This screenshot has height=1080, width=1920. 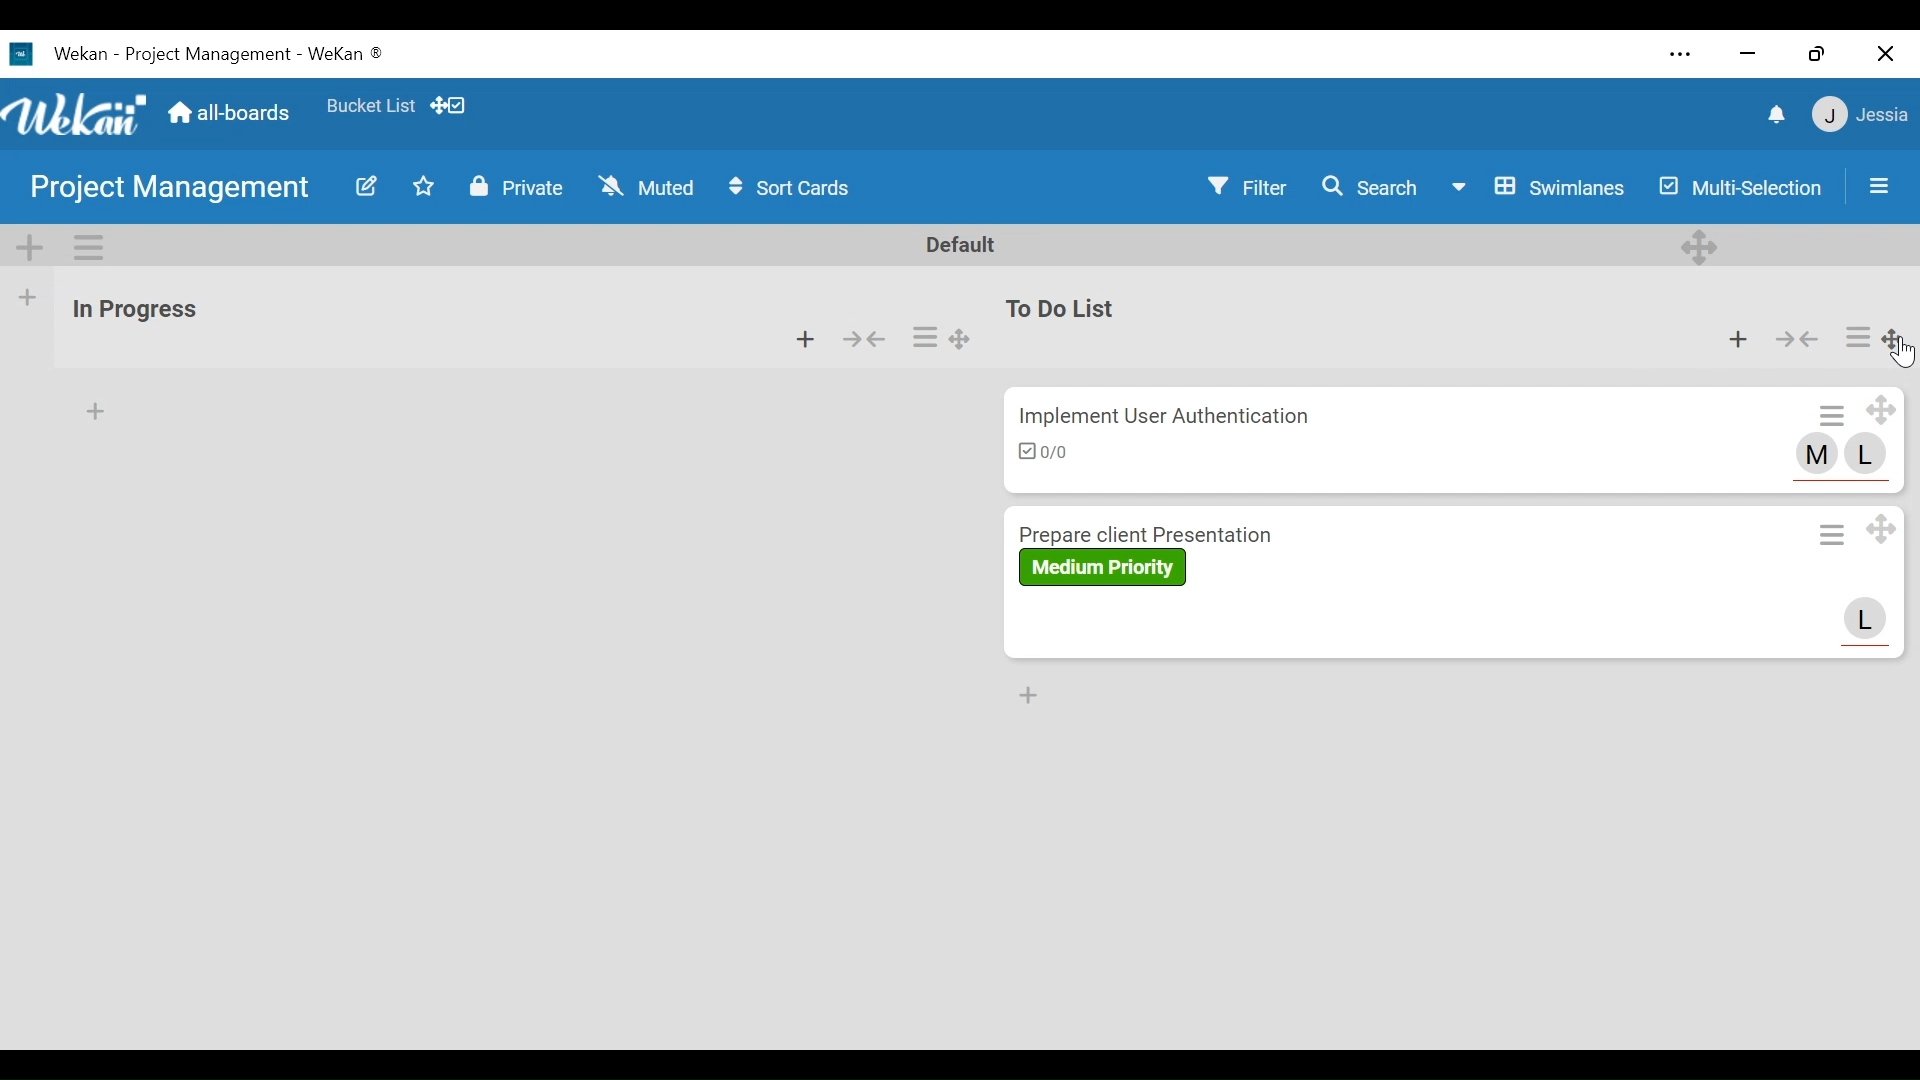 I want to click on Desktop drag handles, so click(x=1700, y=245).